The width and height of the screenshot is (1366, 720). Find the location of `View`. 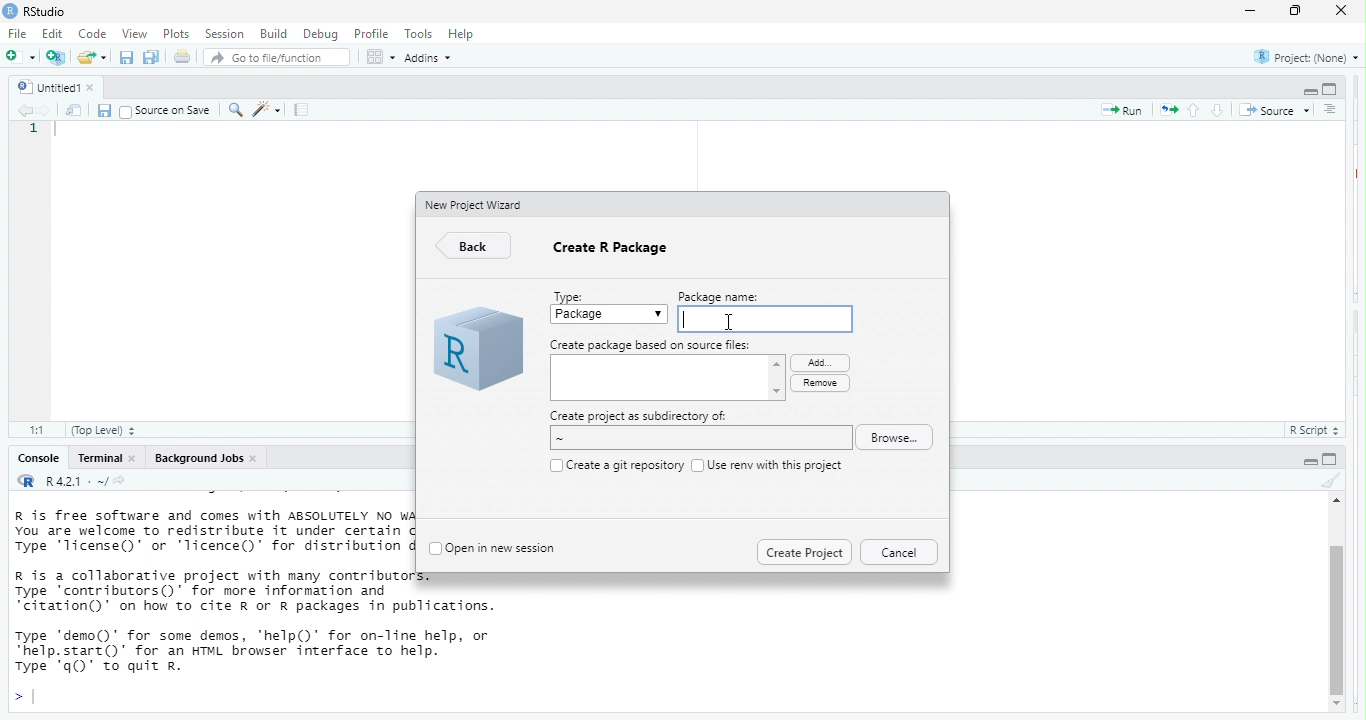

View is located at coordinates (133, 34).